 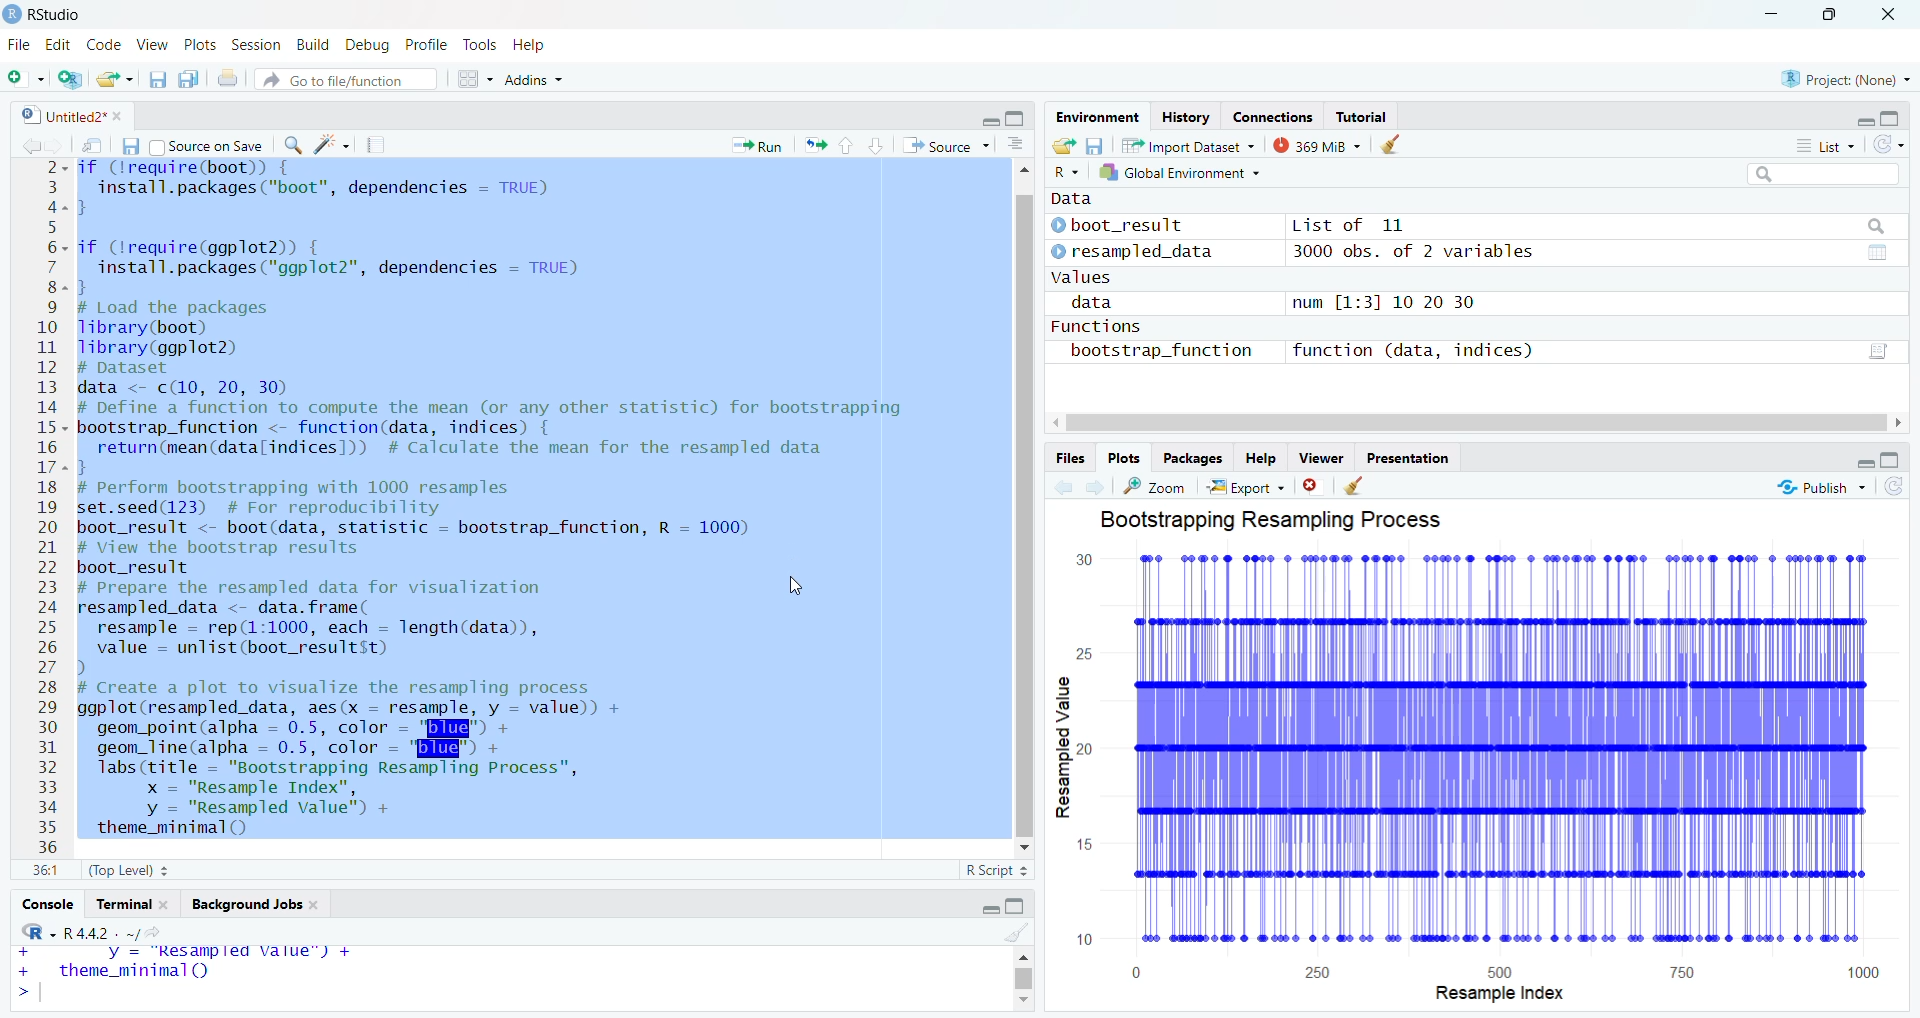 I want to click on boot_result, so click(x=1156, y=224).